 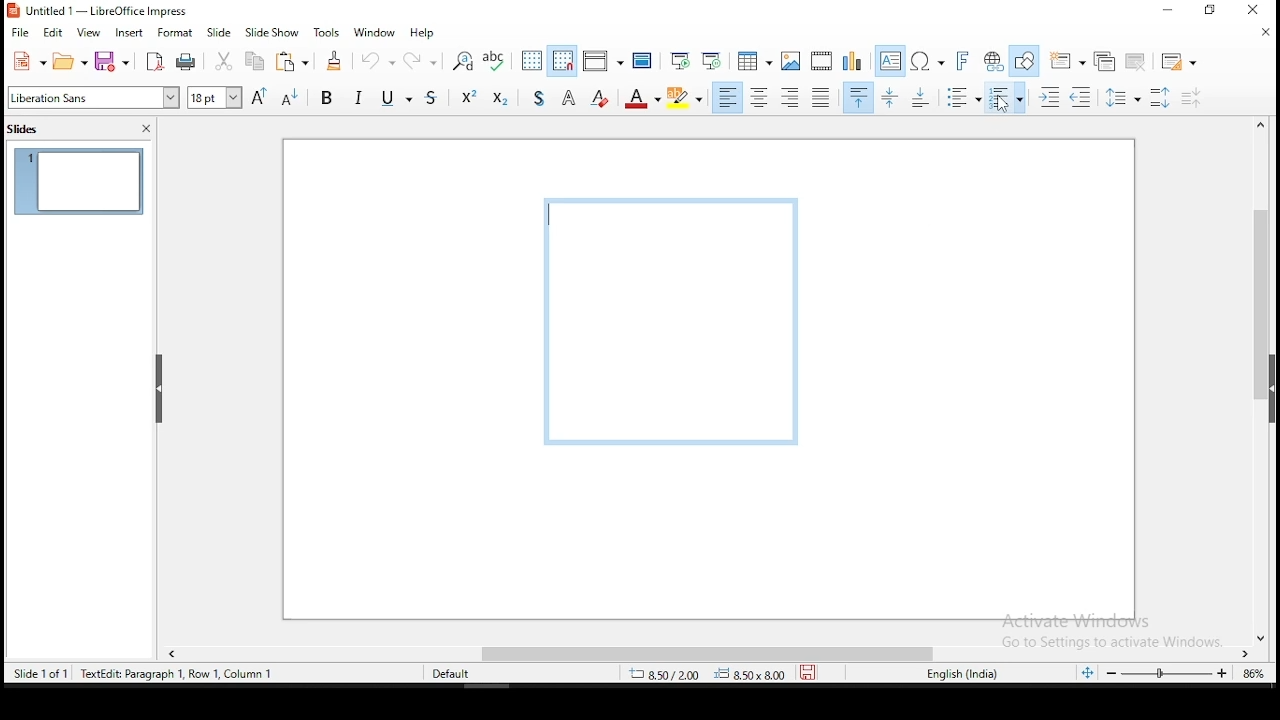 What do you see at coordinates (79, 183) in the screenshot?
I see `slide` at bounding box center [79, 183].